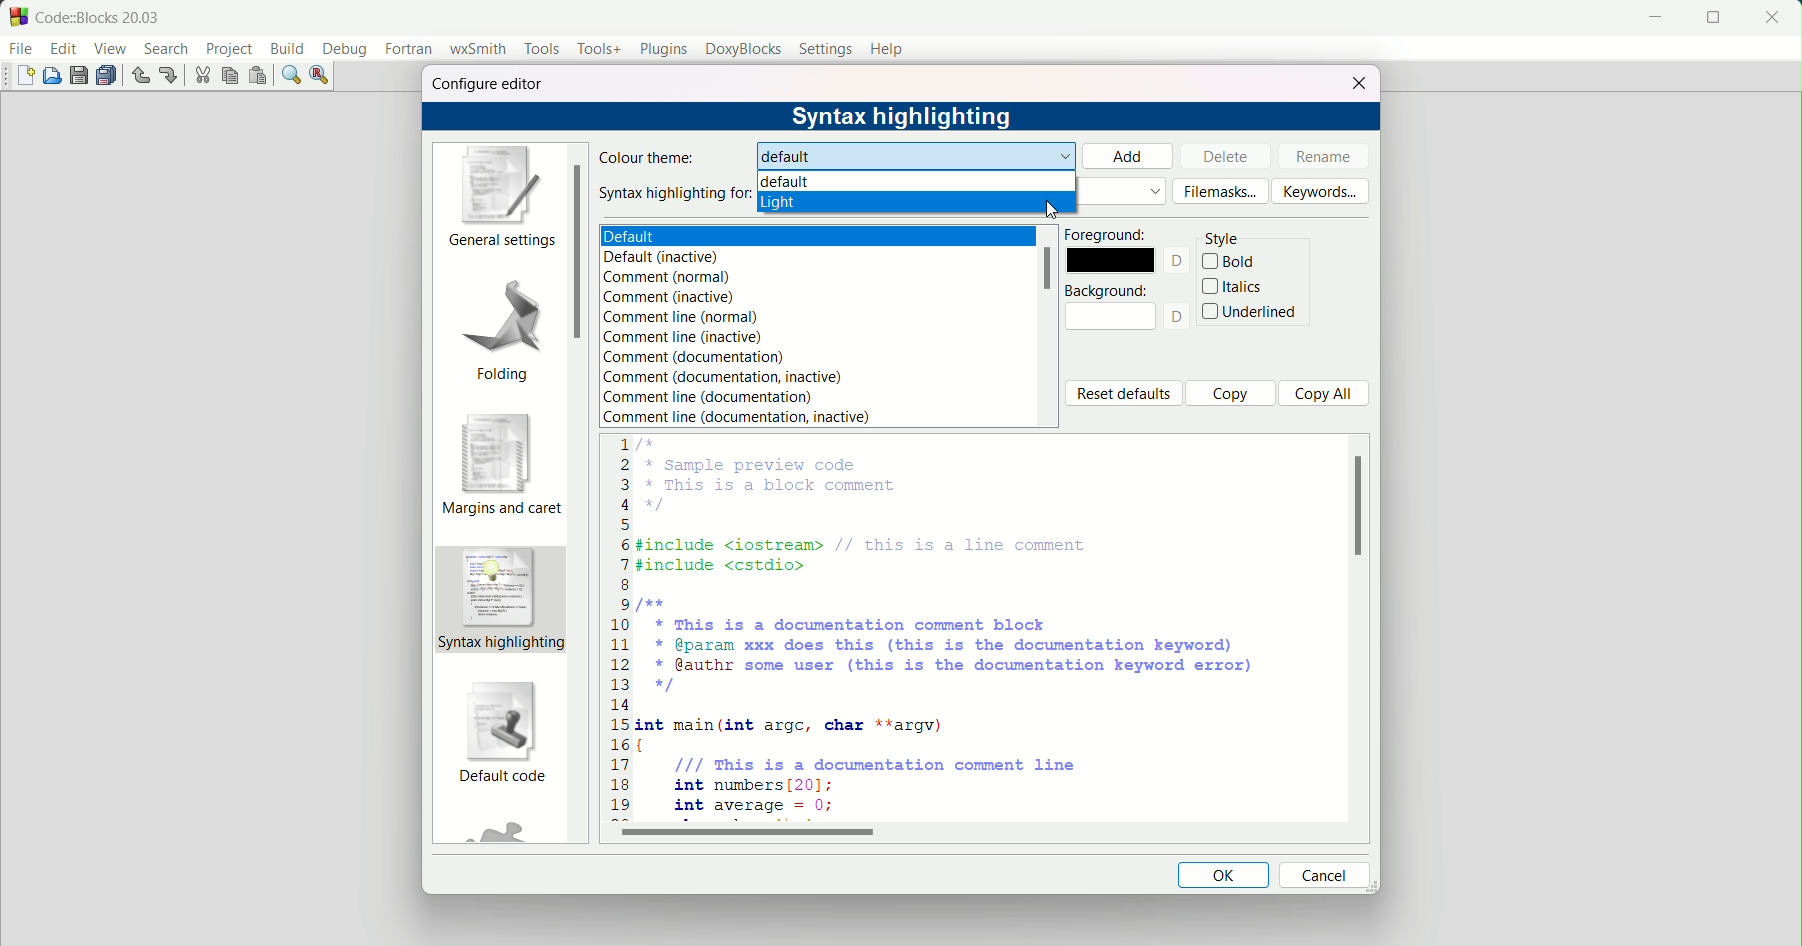 The height and width of the screenshot is (946, 1802). I want to click on syntax highlighting, so click(501, 599).